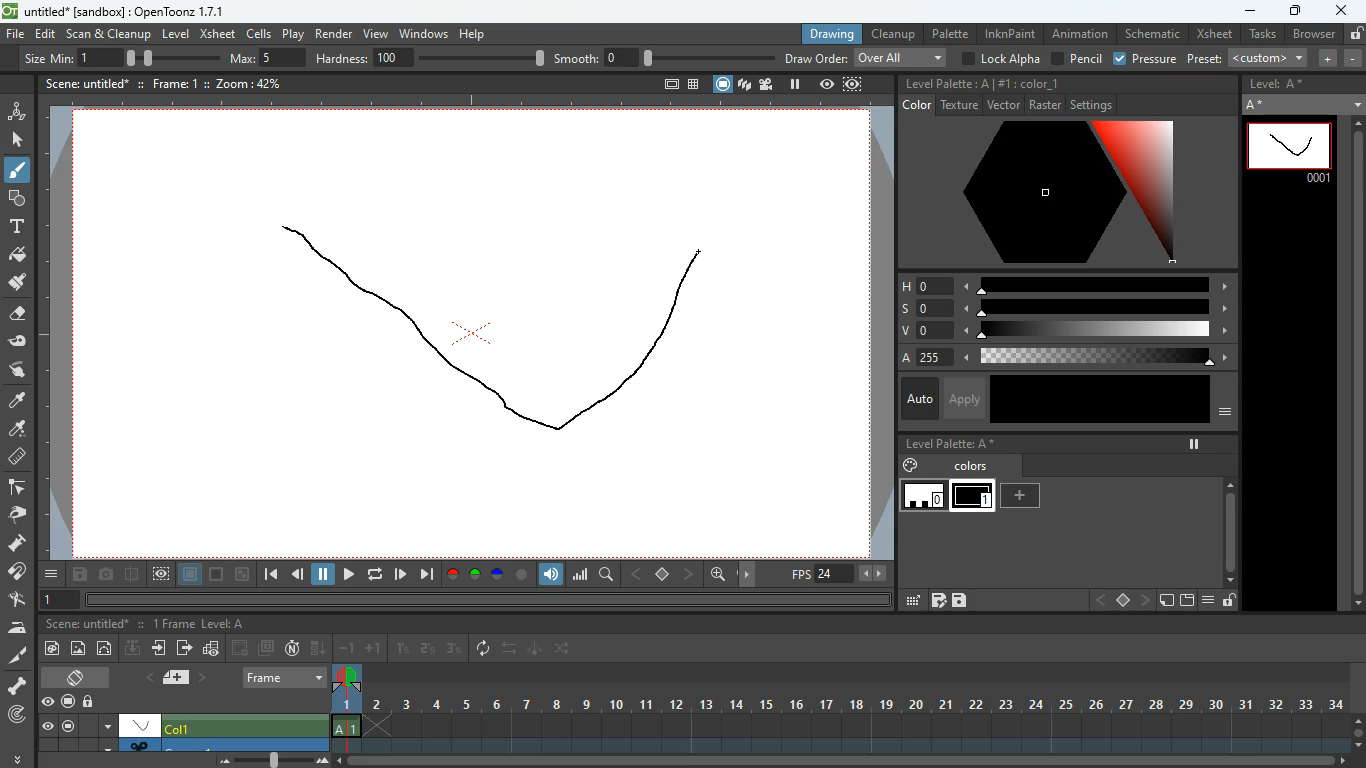 This screenshot has height=768, width=1366. I want to click on down, so click(319, 647).